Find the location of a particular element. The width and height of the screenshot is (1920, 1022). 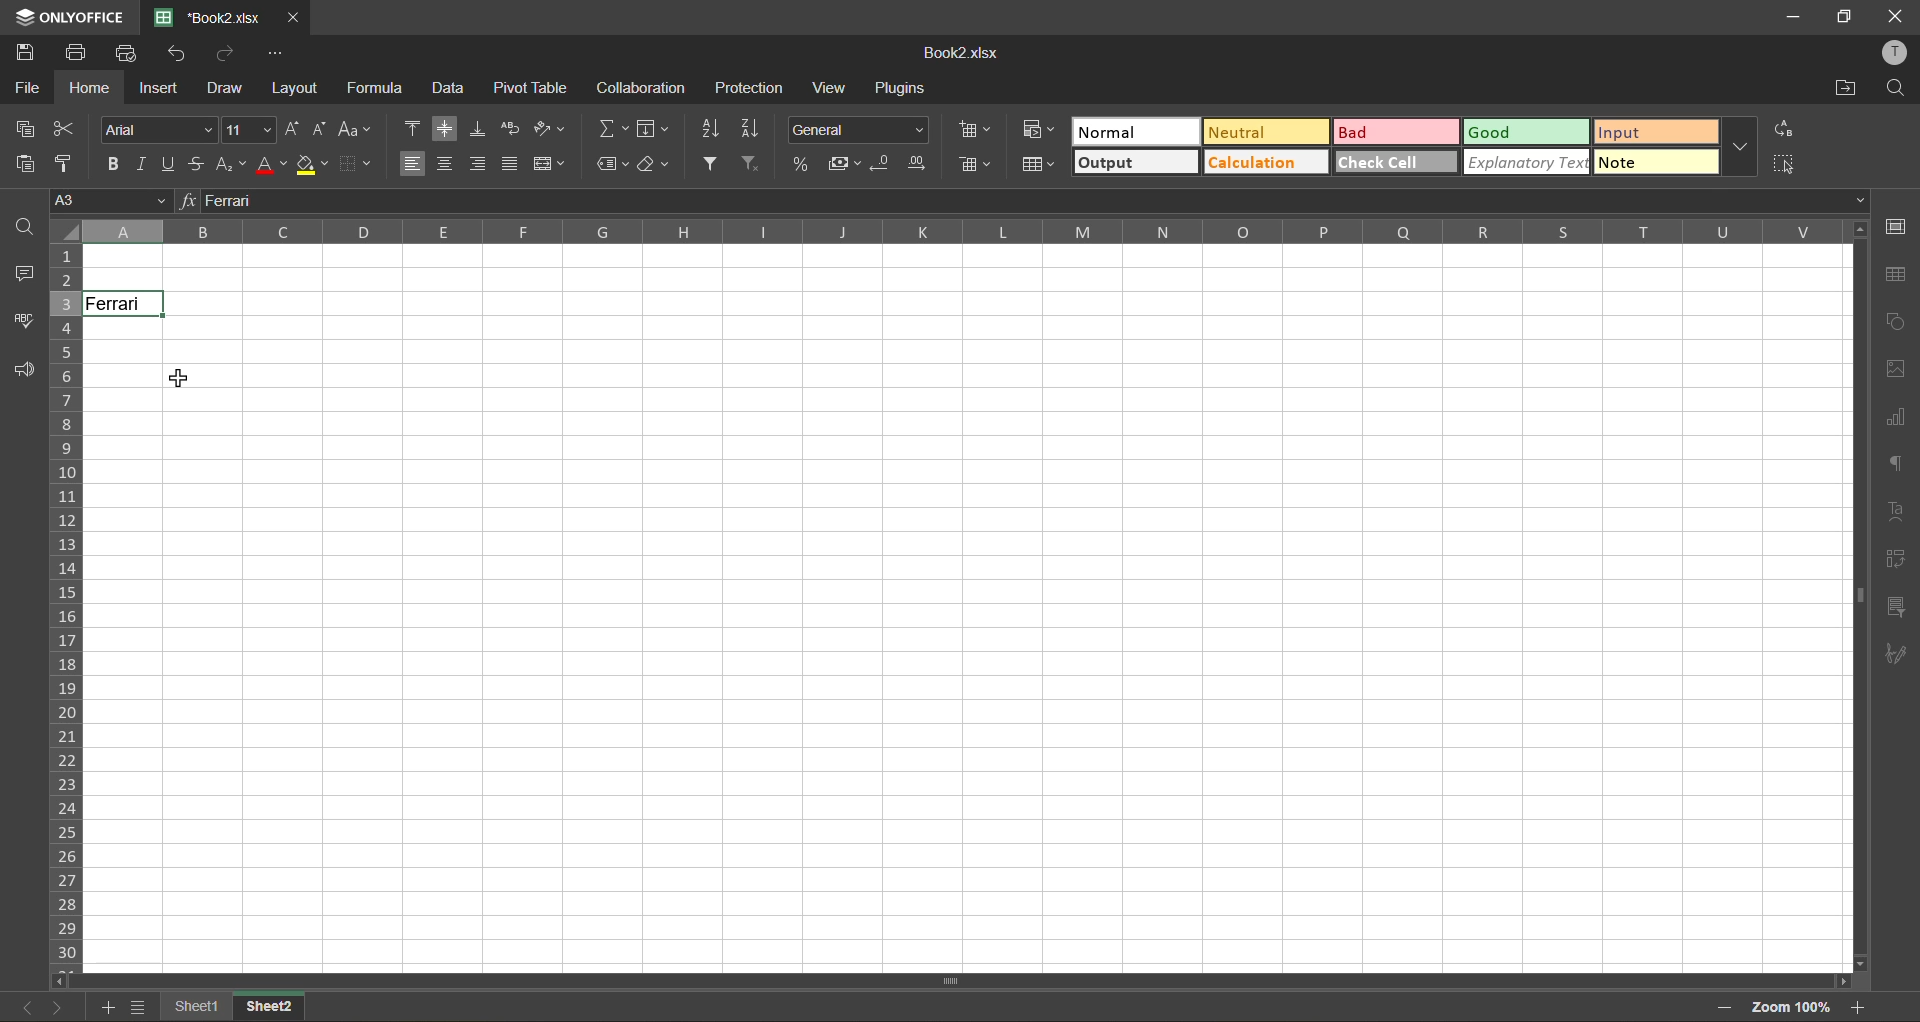

clear is located at coordinates (657, 169).